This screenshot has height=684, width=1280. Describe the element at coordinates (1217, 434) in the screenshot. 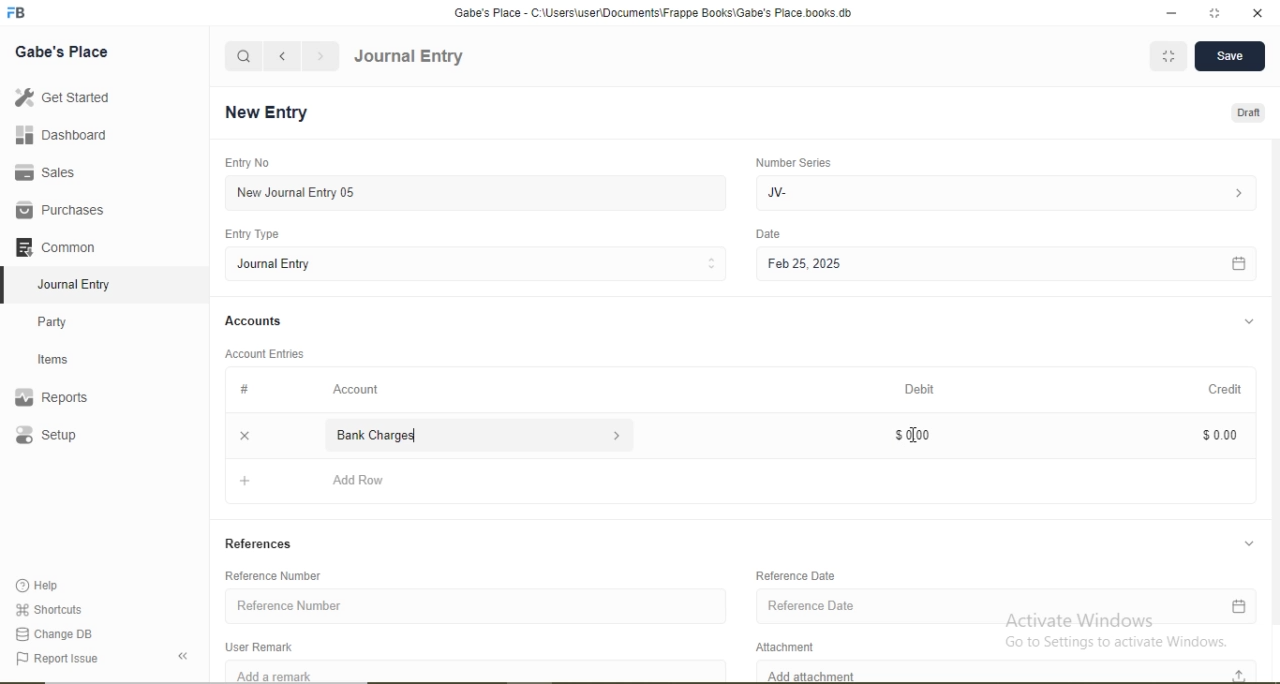

I see `$0.00` at that location.